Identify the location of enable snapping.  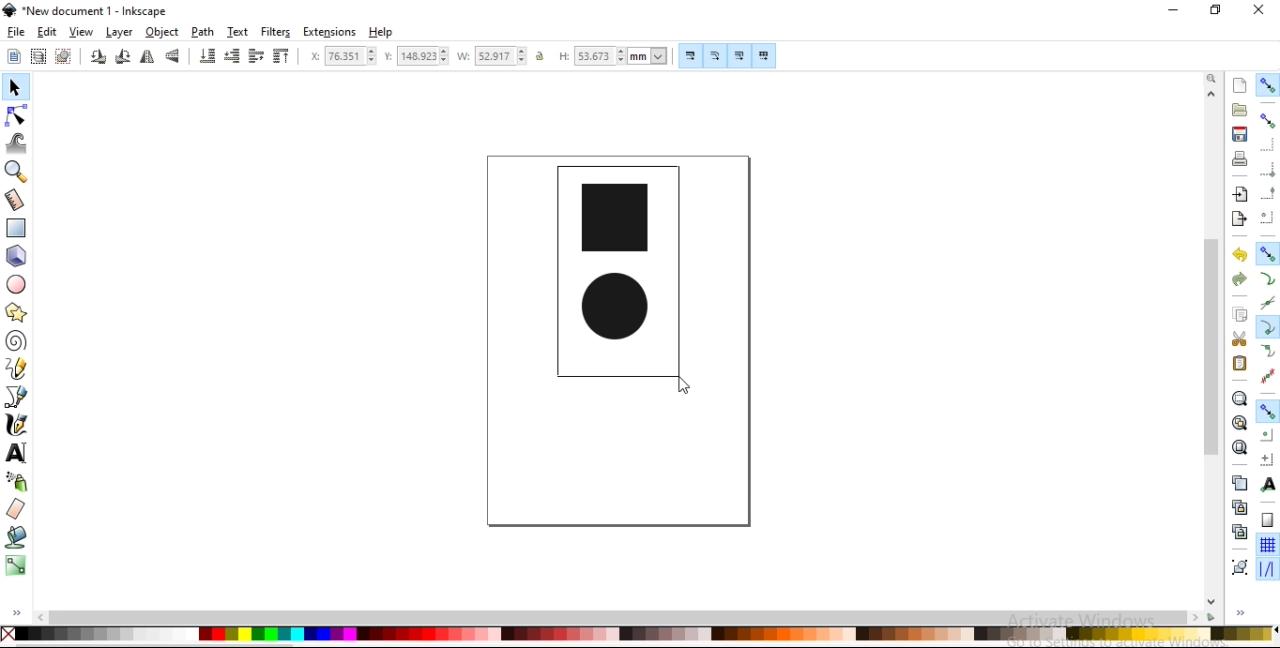
(1269, 85).